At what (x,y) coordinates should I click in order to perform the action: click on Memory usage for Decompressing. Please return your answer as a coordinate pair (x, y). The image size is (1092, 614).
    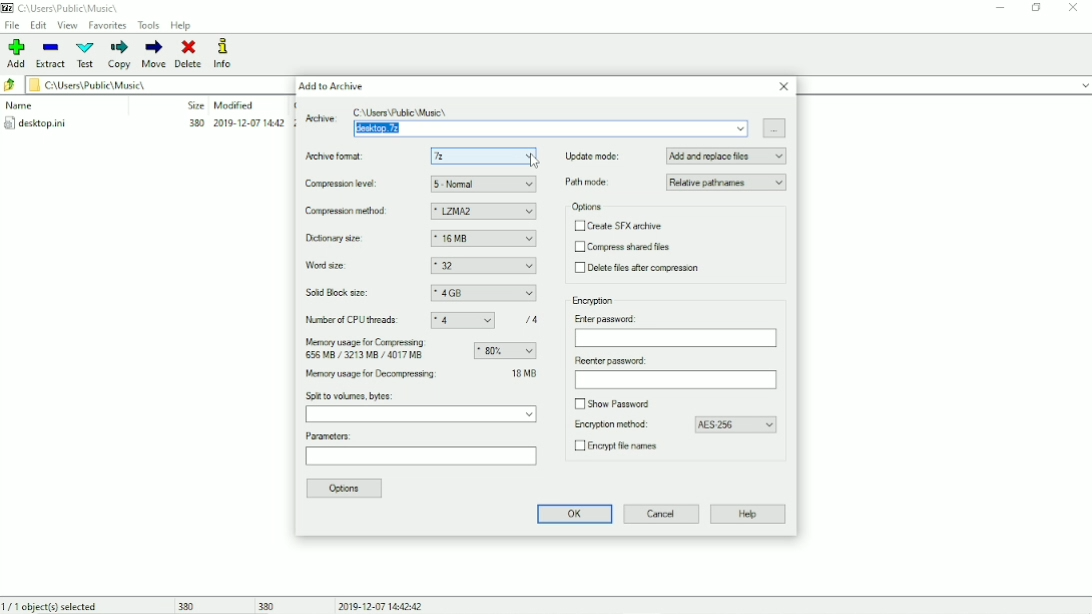
    Looking at the image, I should click on (421, 376).